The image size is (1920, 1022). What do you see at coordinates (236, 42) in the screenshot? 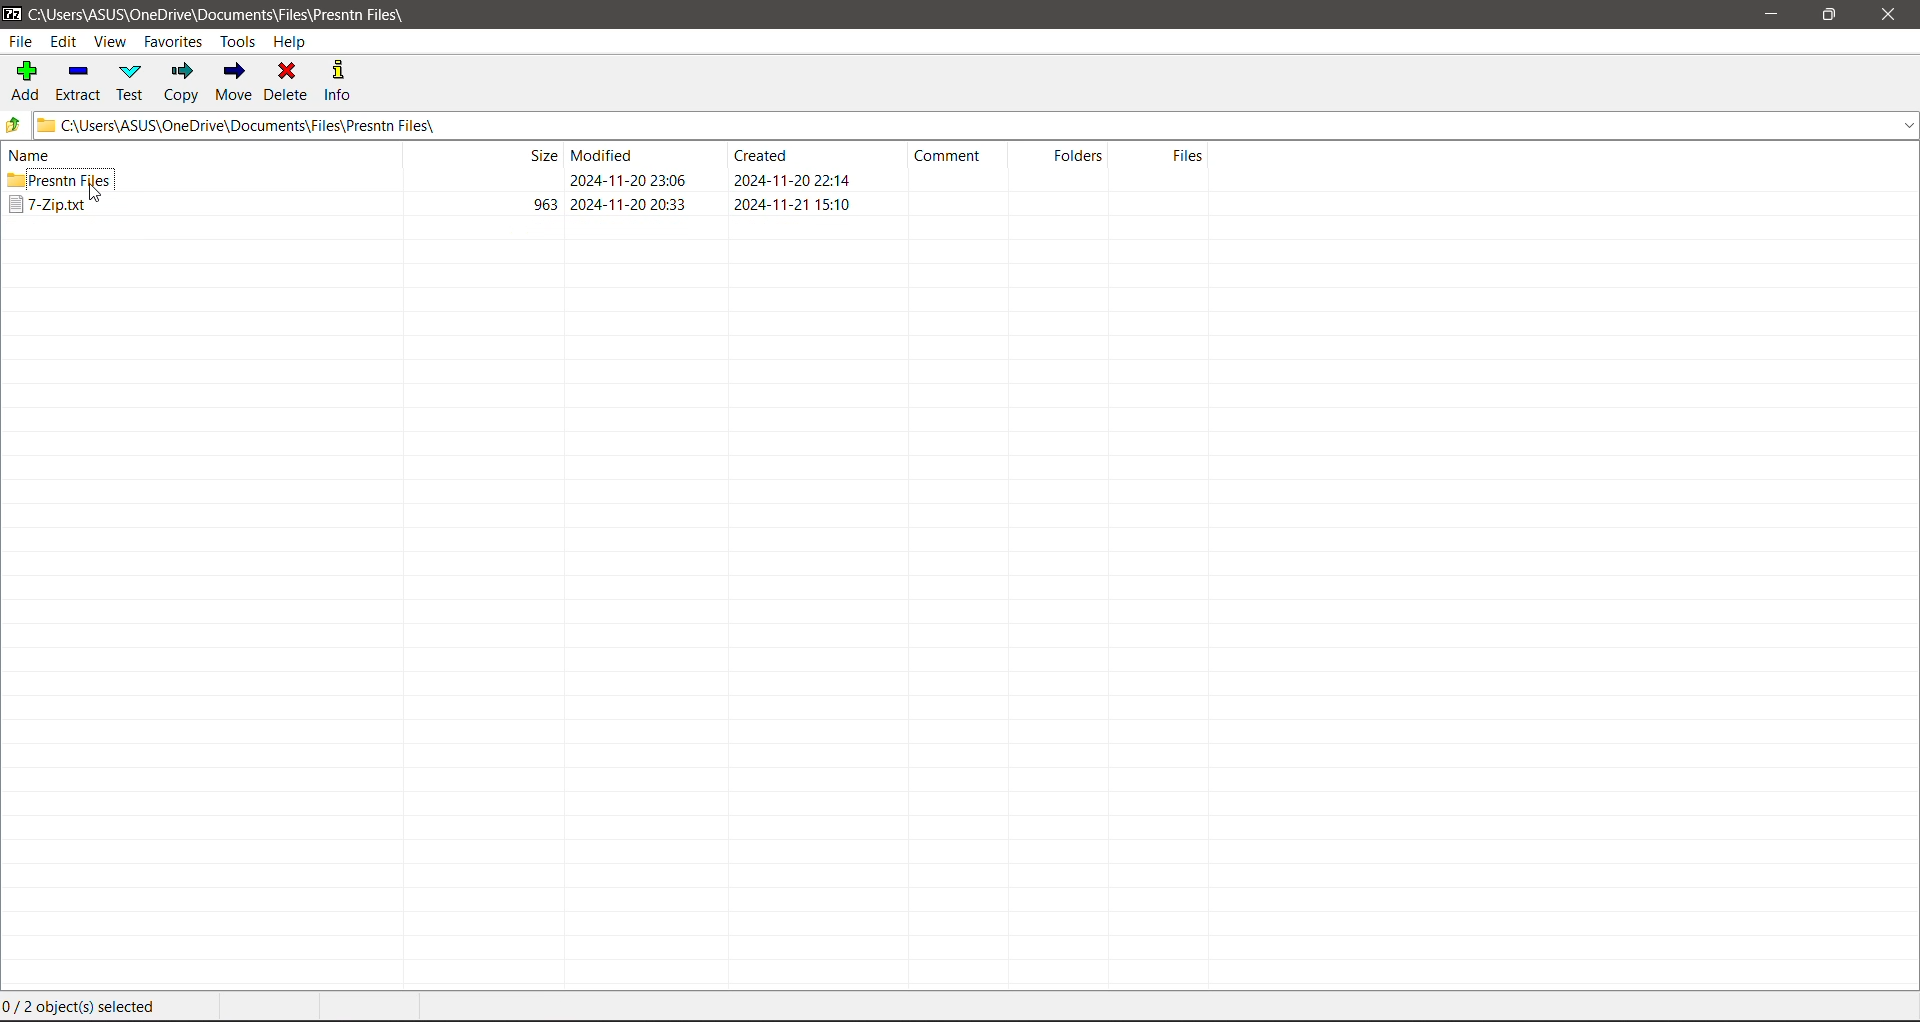
I see `Tools` at bounding box center [236, 42].